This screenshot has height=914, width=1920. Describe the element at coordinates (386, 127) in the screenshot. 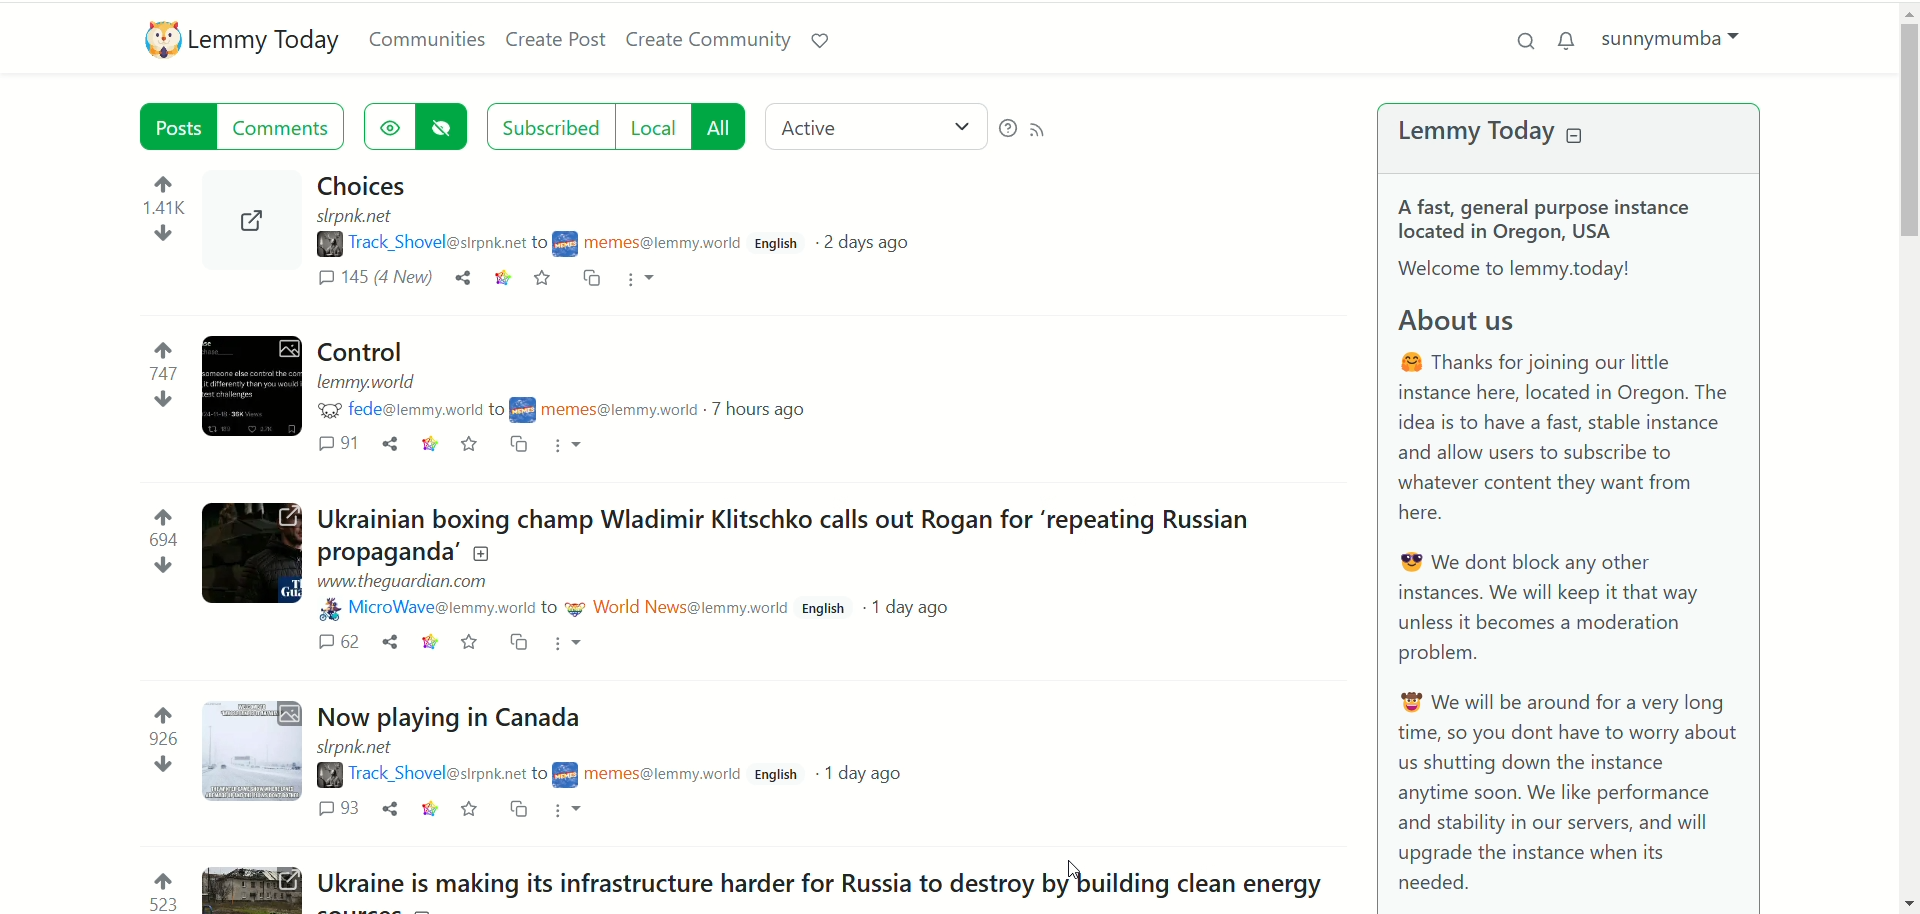

I see `show hidden posts` at that location.